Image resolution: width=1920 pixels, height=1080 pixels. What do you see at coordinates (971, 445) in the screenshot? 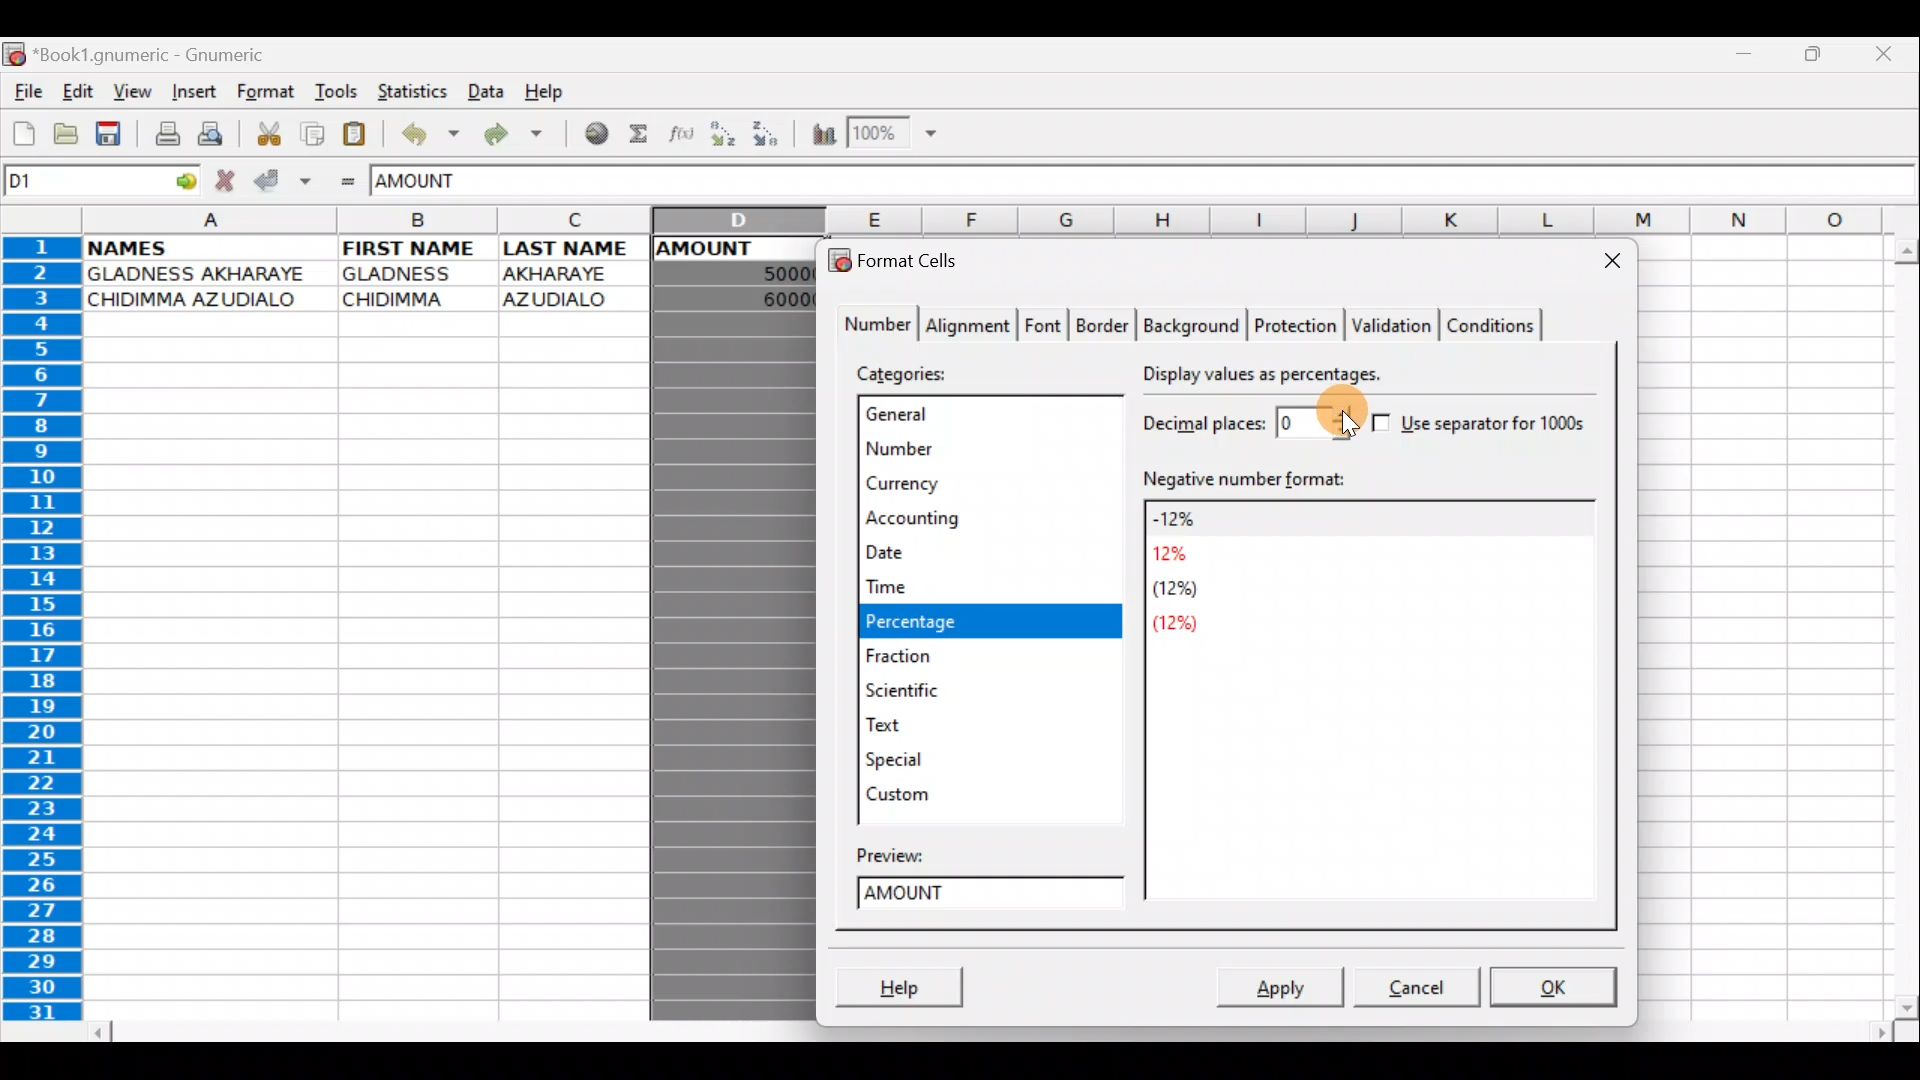
I see `Number` at bounding box center [971, 445].